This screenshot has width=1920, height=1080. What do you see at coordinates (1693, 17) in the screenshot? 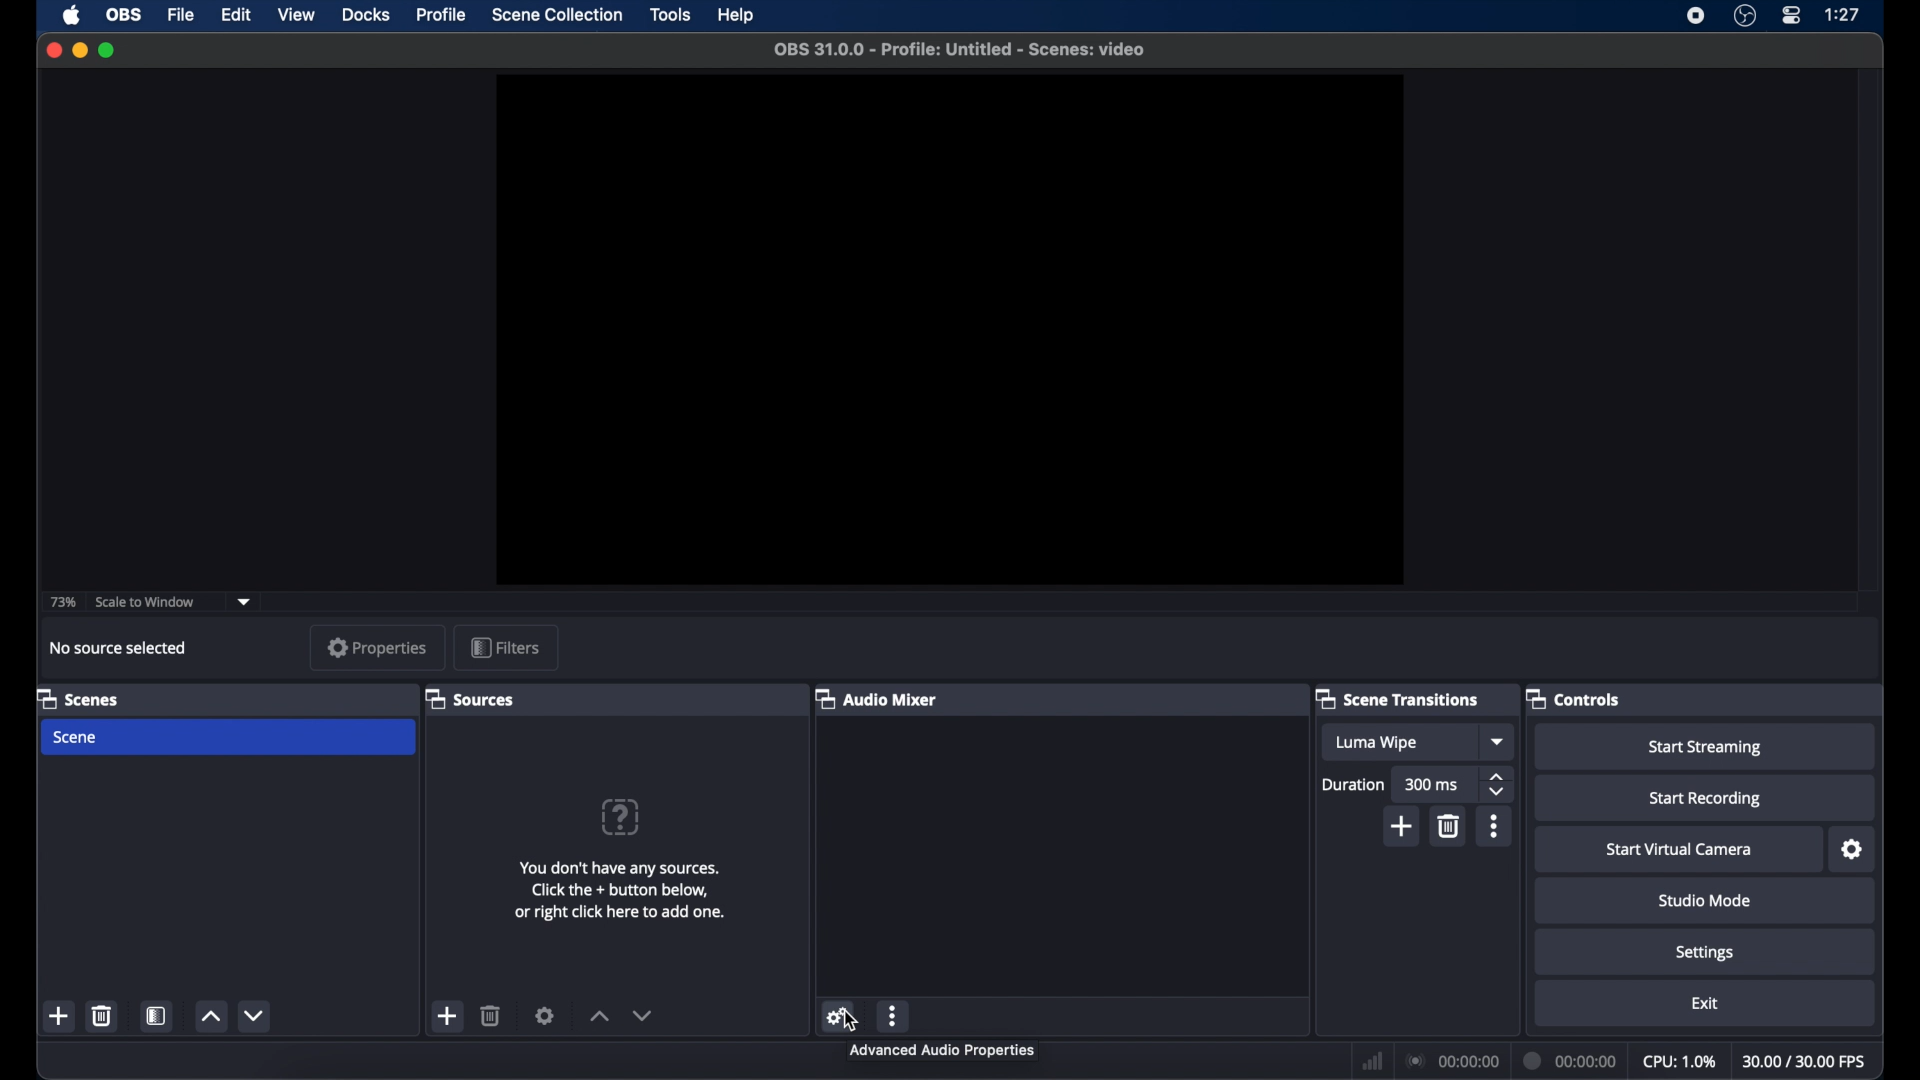
I see `screen recorder` at bounding box center [1693, 17].